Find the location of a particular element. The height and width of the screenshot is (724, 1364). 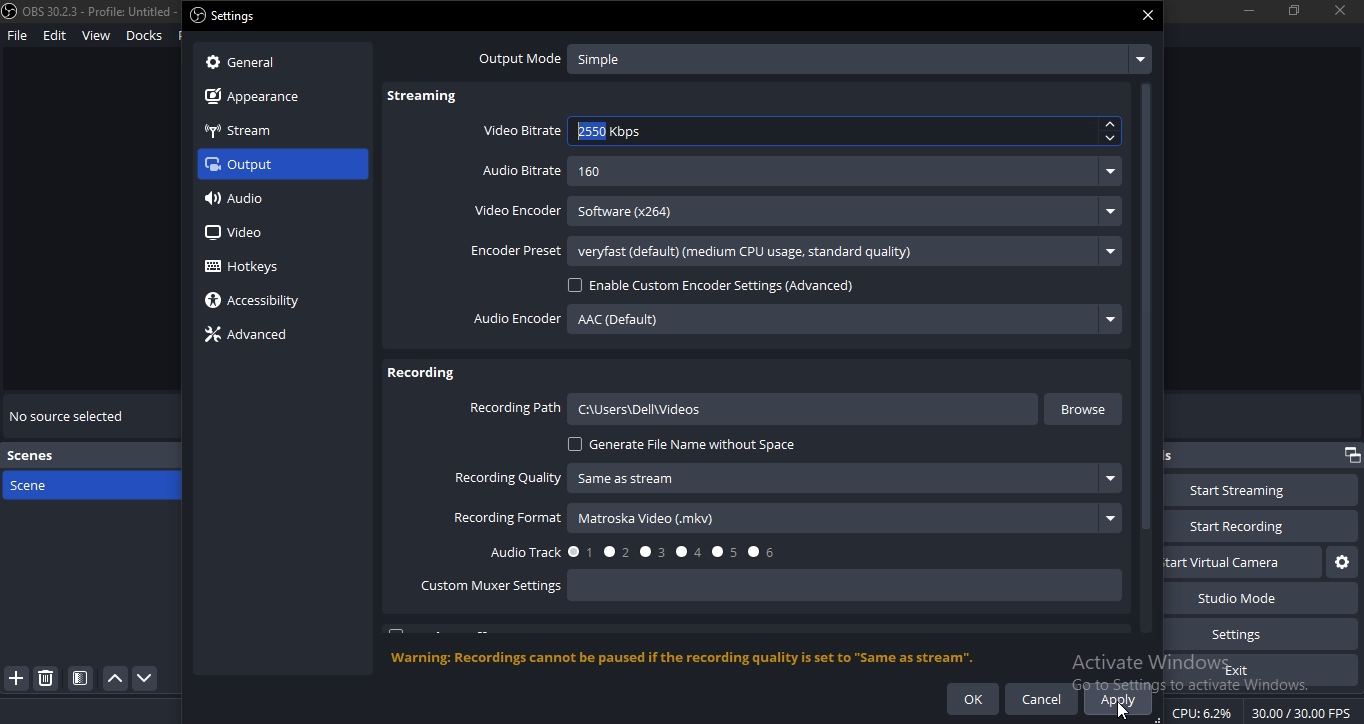

studio is located at coordinates (1251, 598).